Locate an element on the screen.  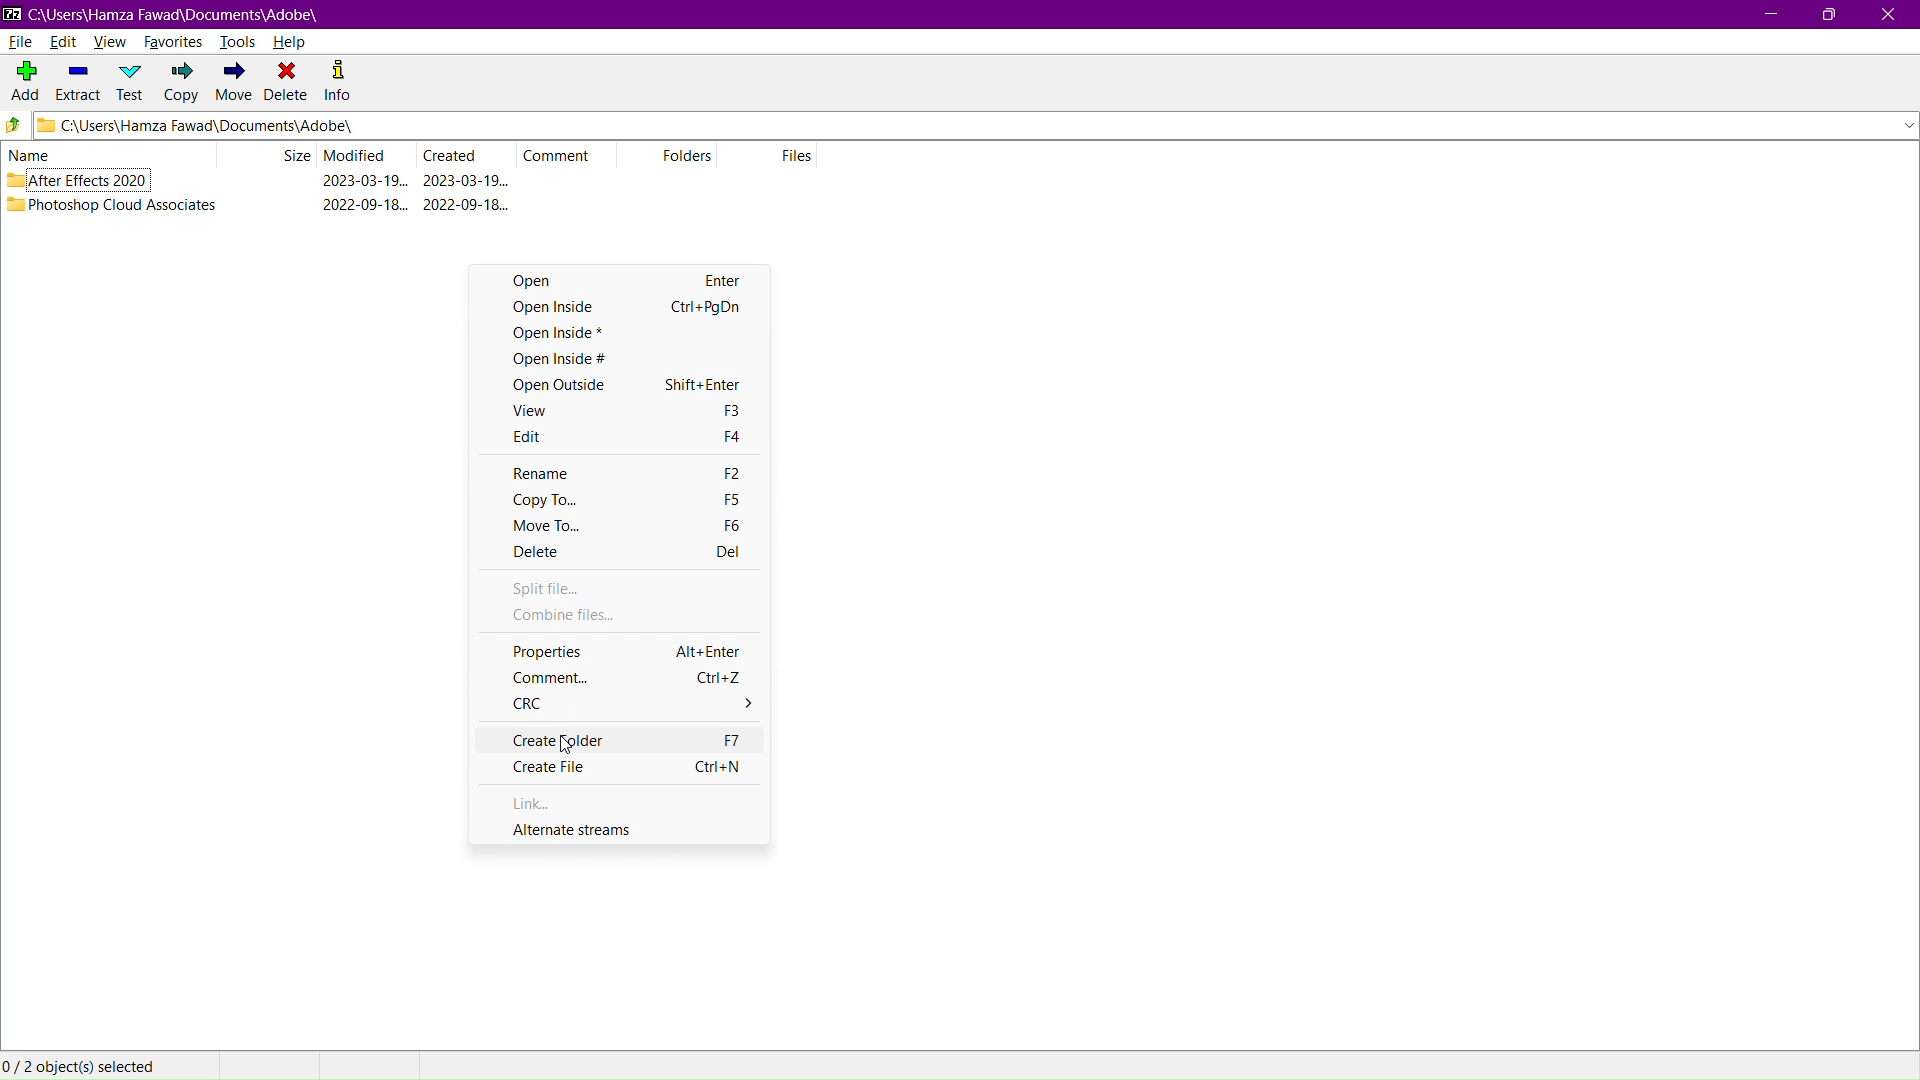
Rename is located at coordinates (620, 474).